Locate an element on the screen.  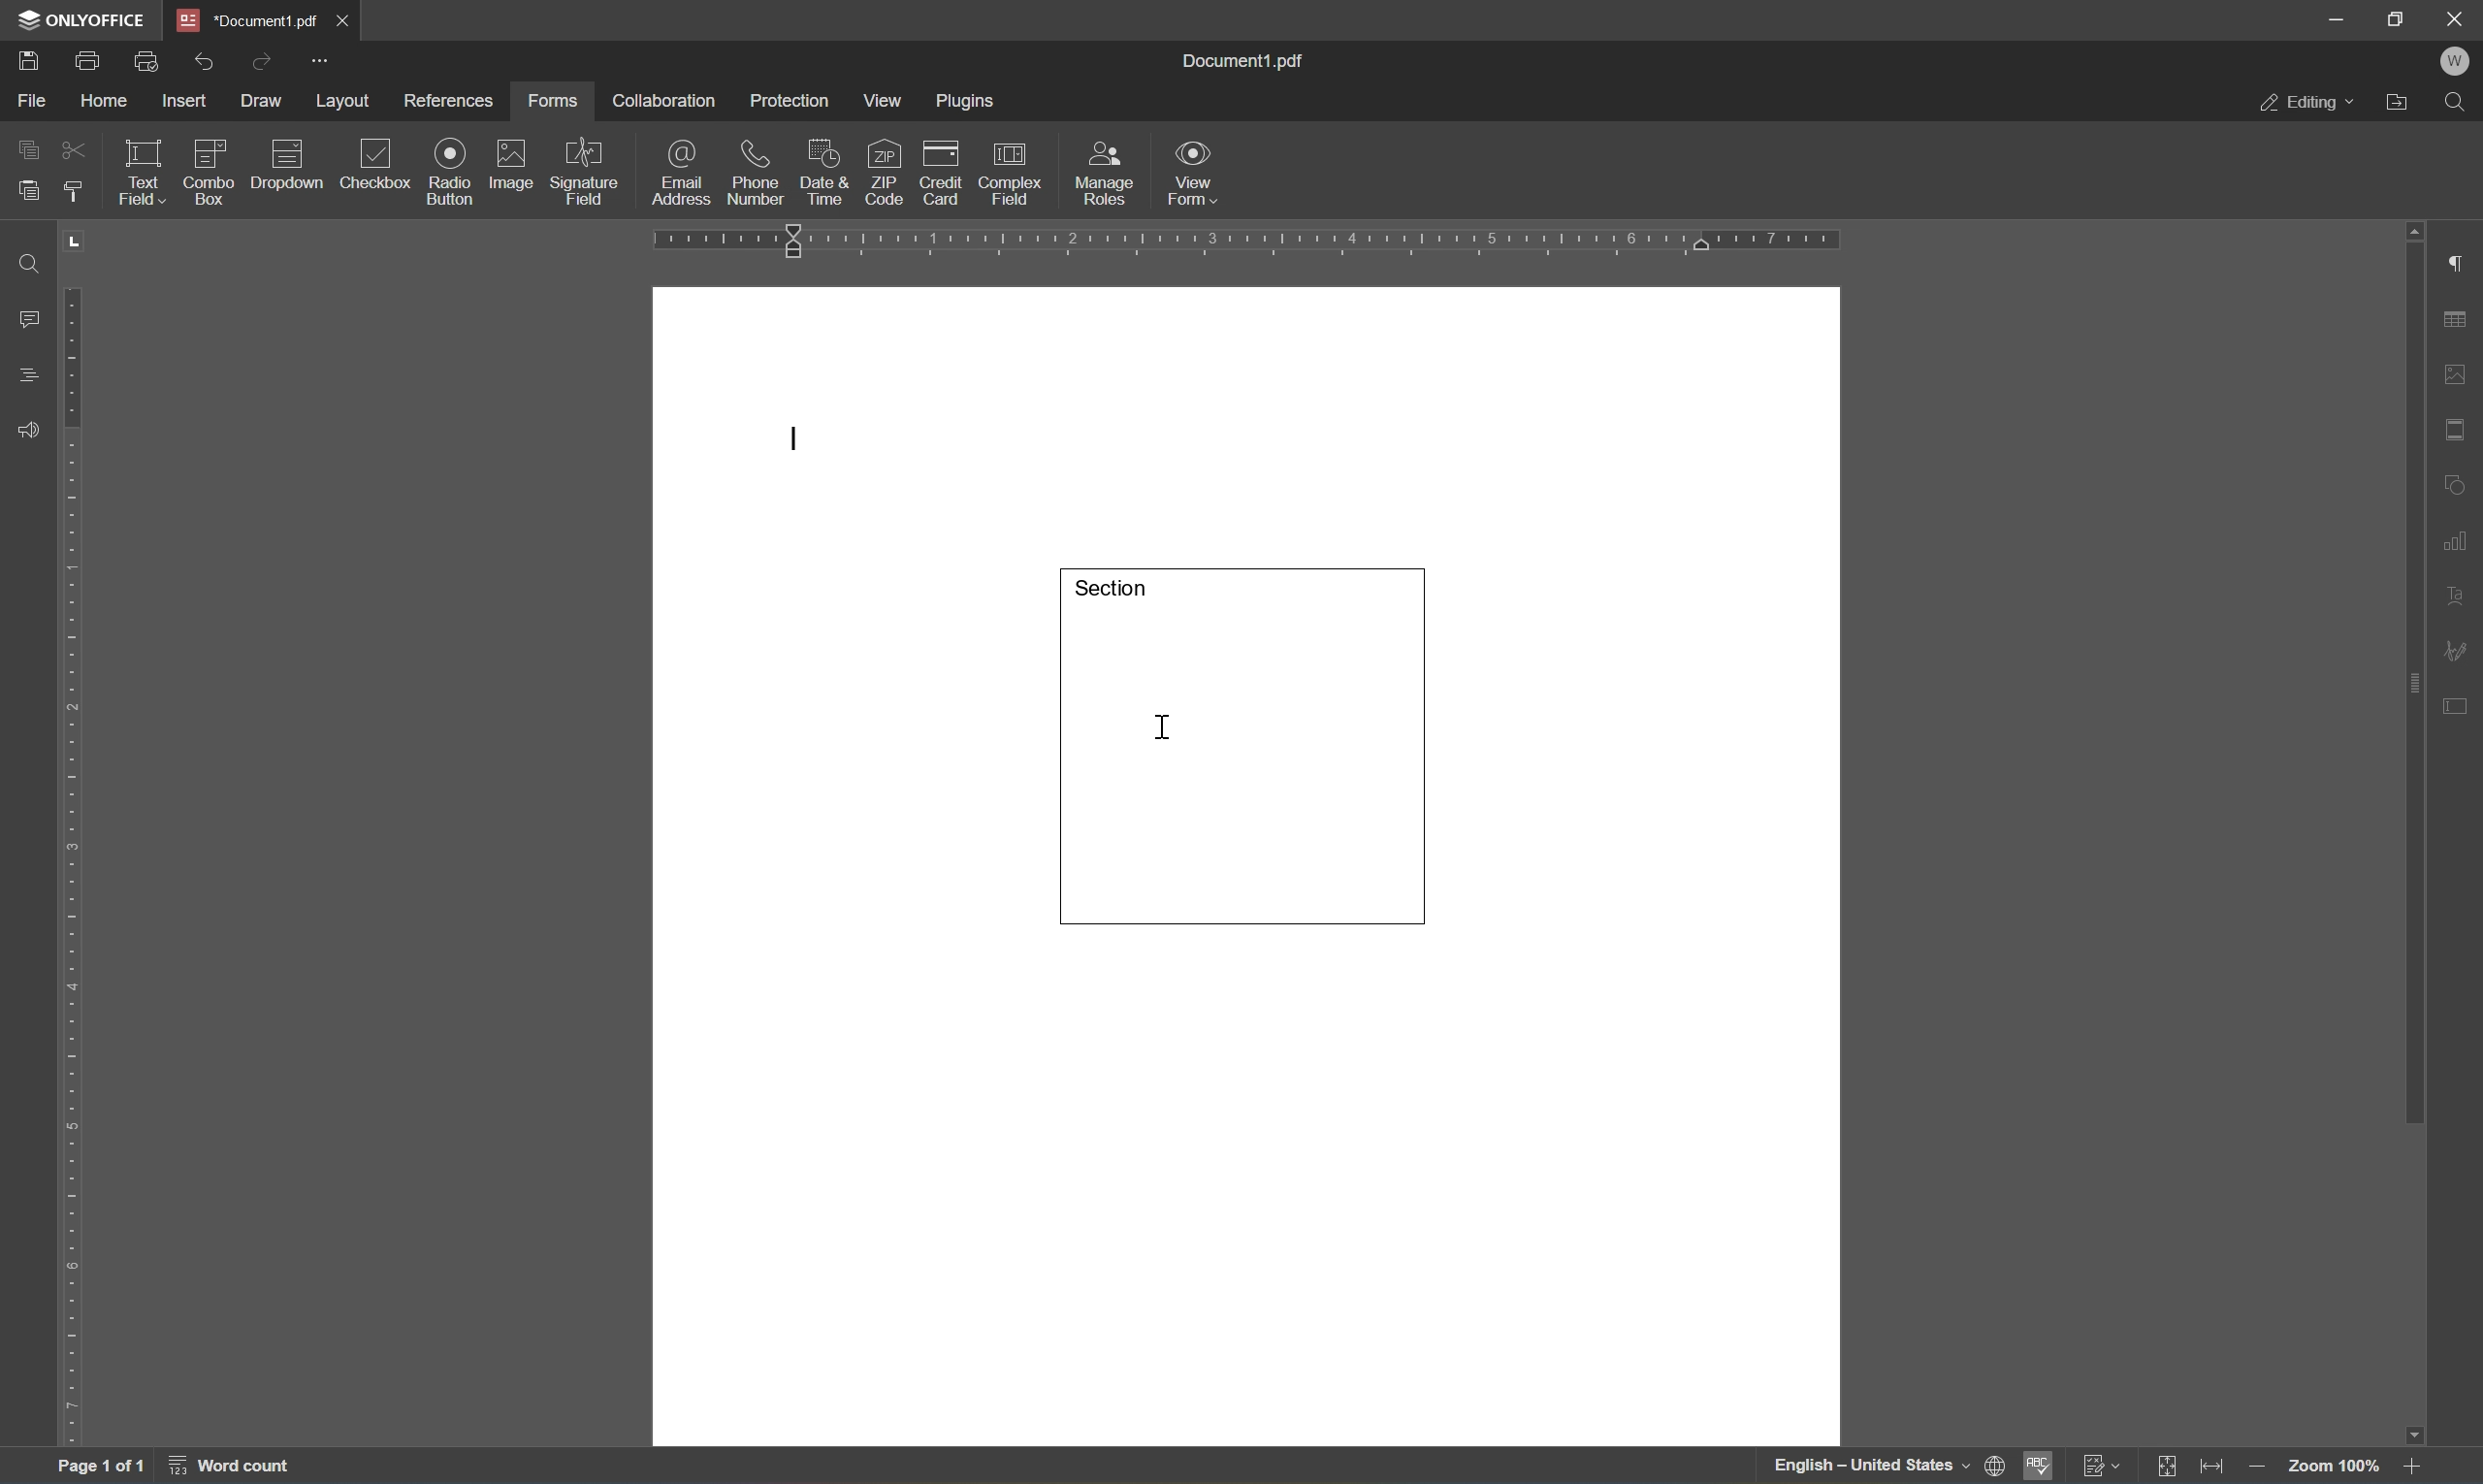
print is located at coordinates (87, 59).